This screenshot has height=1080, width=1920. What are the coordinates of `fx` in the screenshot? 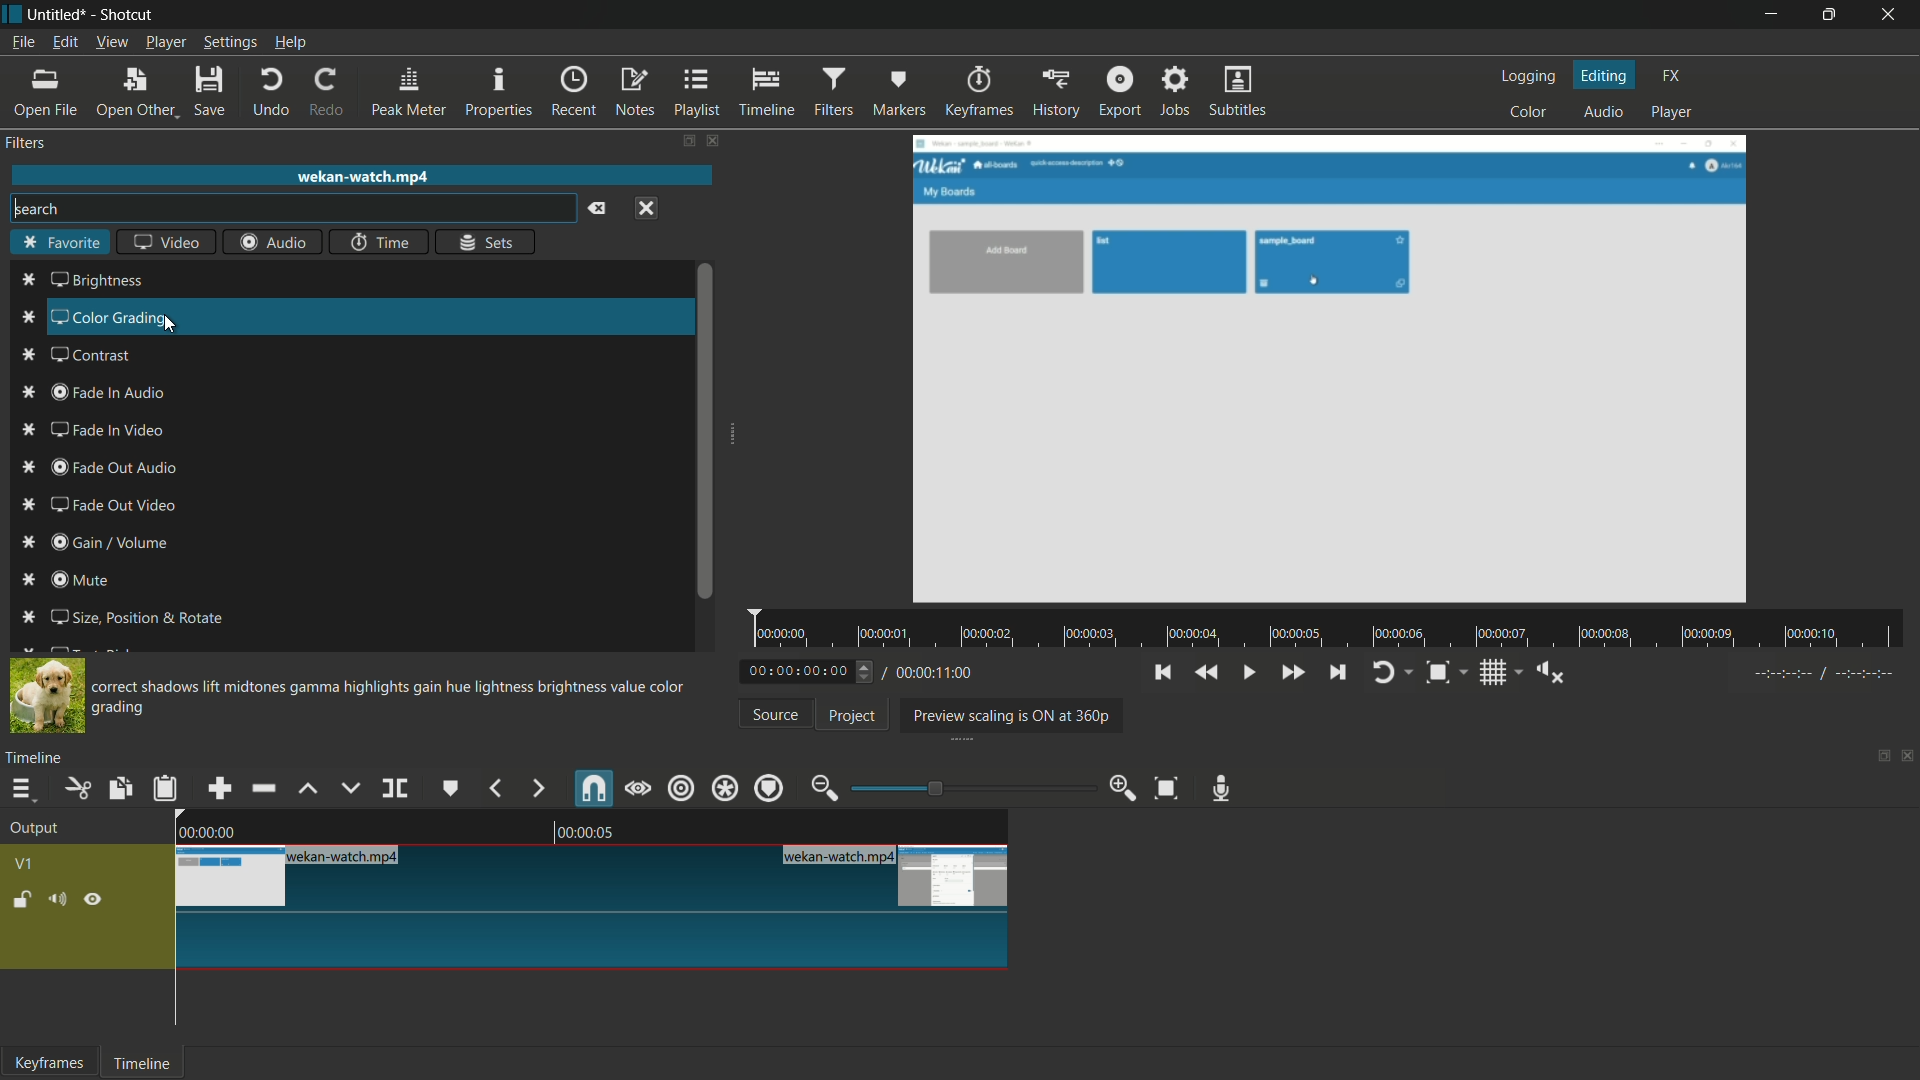 It's located at (1672, 77).